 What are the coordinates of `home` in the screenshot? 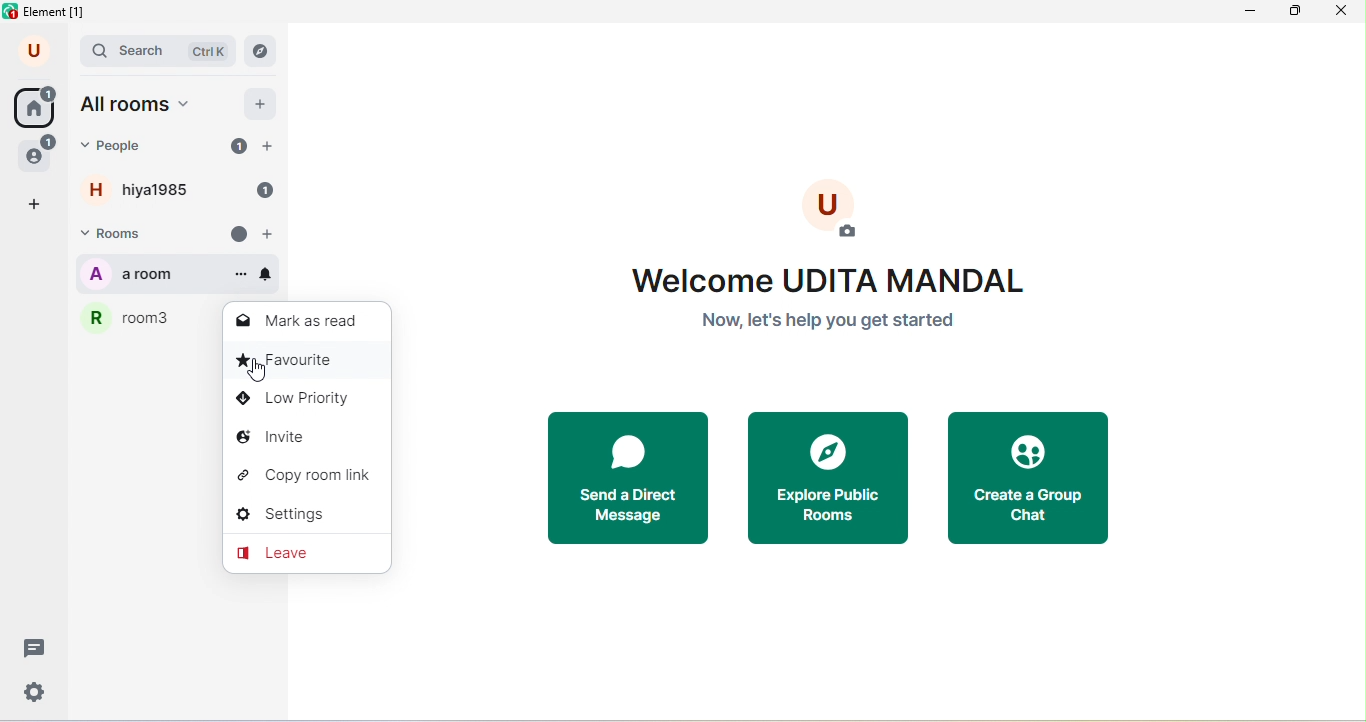 It's located at (34, 106).